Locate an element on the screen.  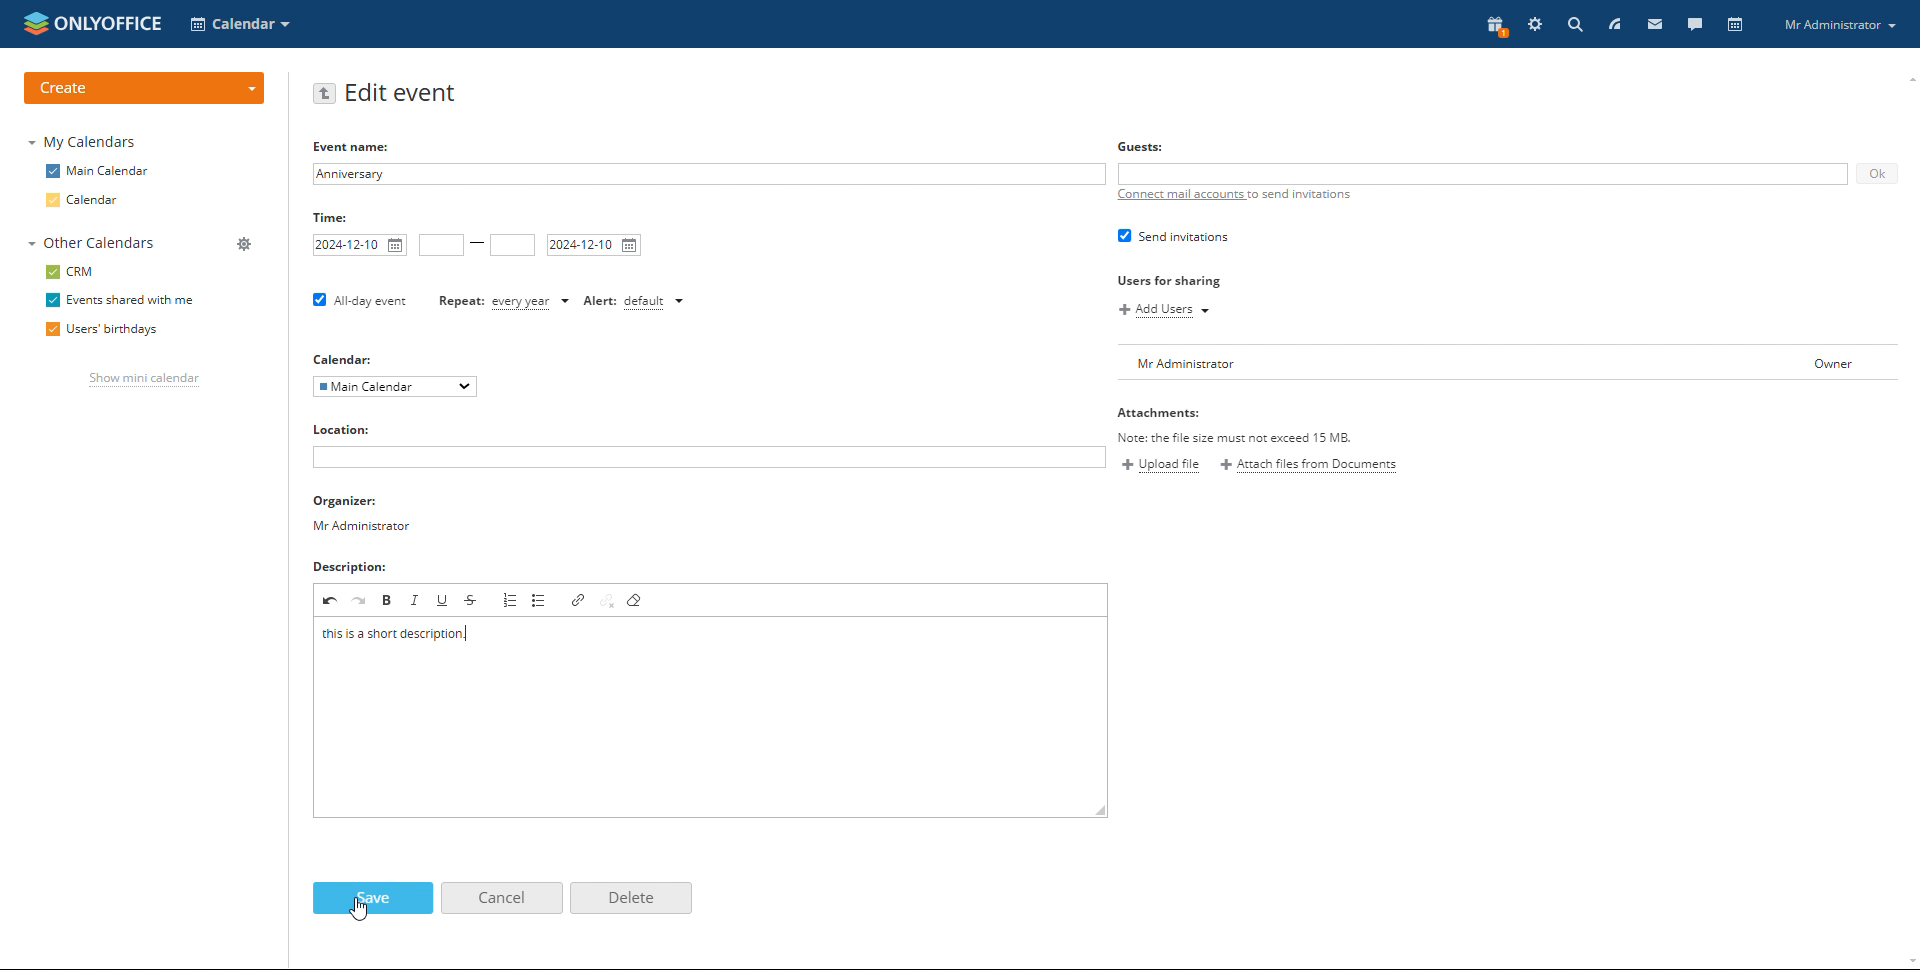
feed is located at coordinates (1613, 24).